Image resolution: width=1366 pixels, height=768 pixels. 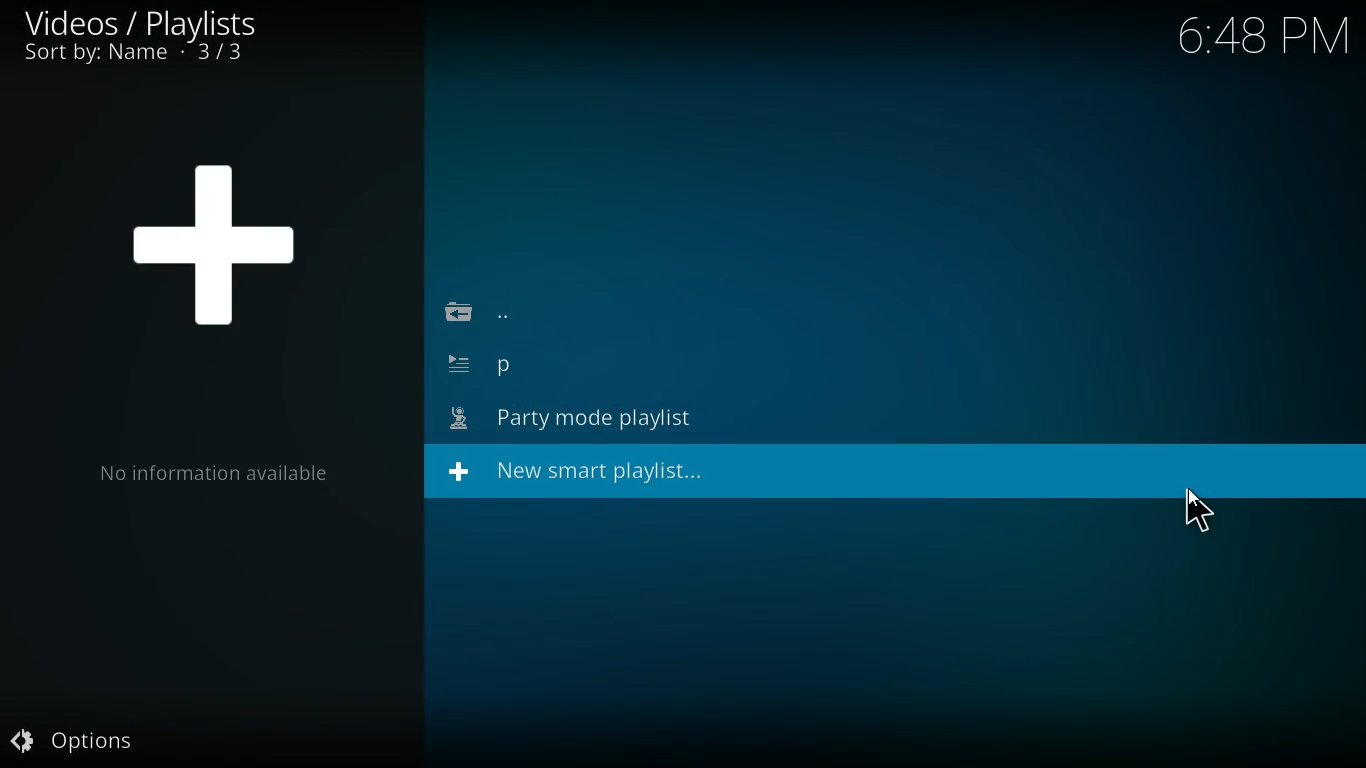 I want to click on videos/playlists, so click(x=139, y=21).